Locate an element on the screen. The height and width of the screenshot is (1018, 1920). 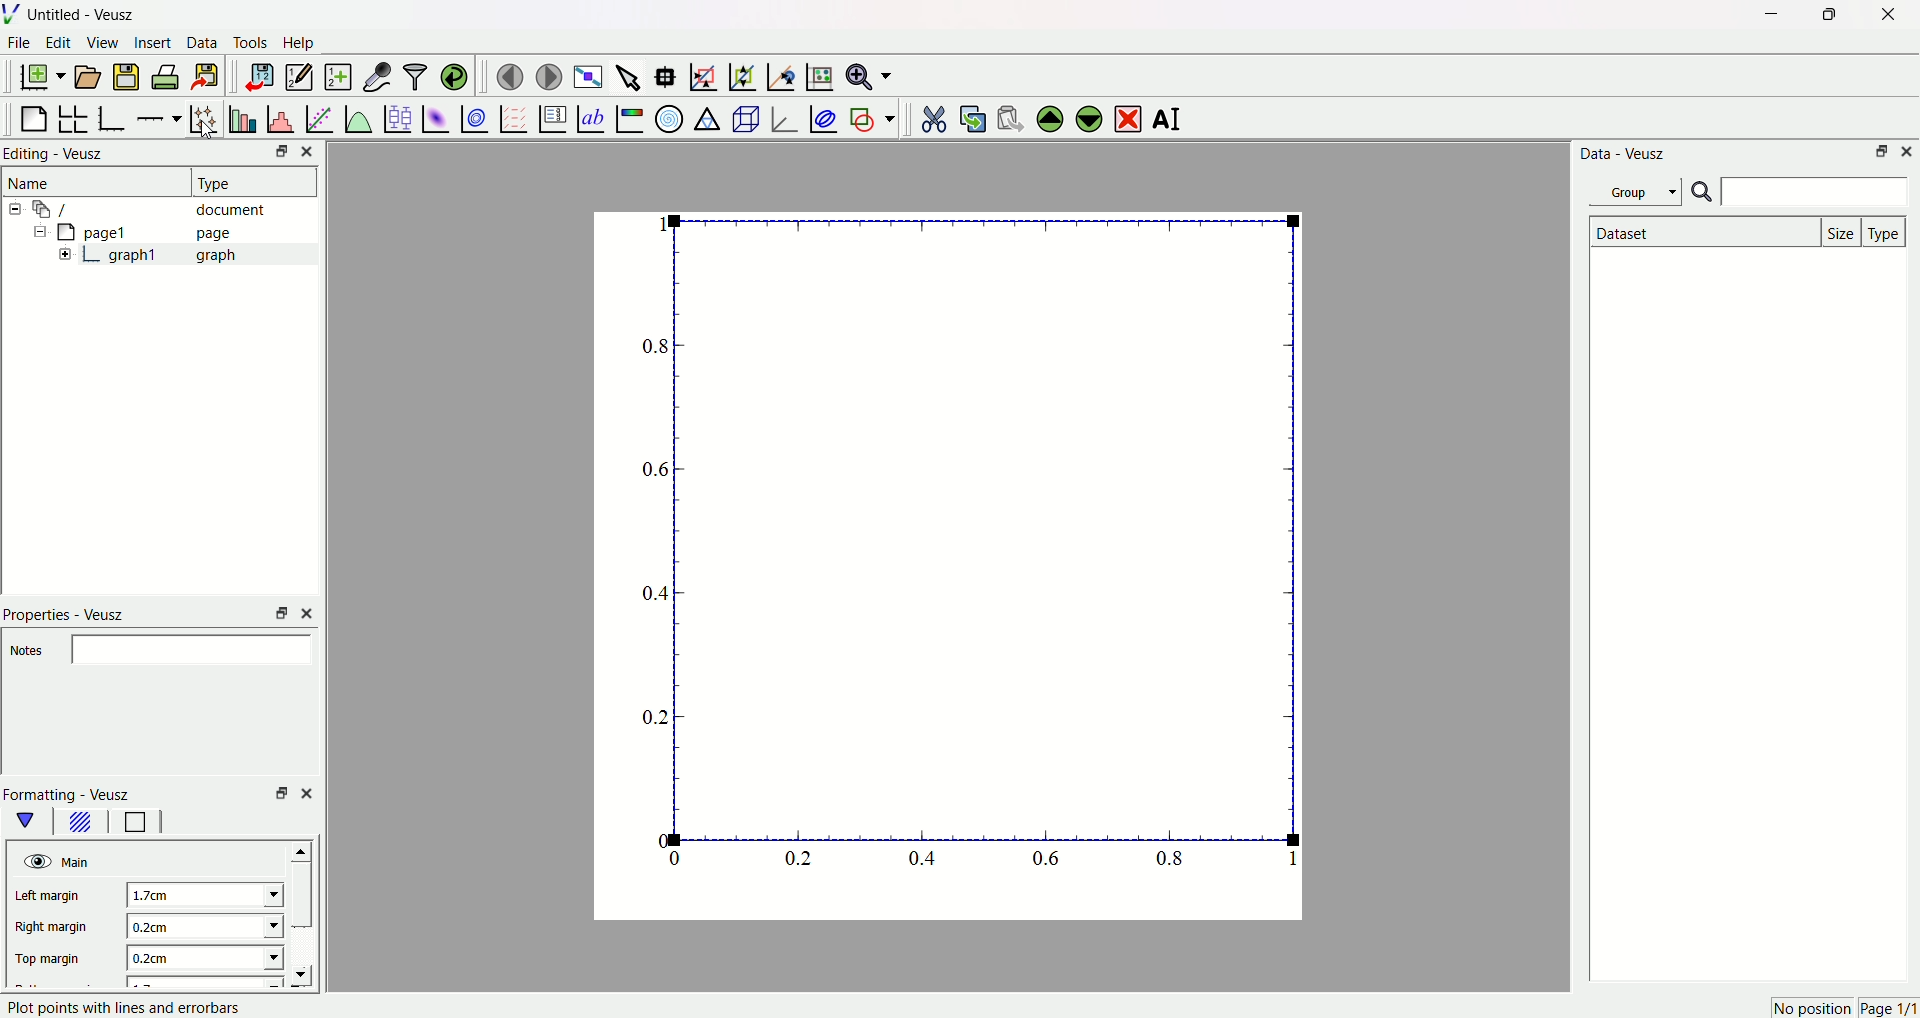
“document is located at coordinates (159, 208).